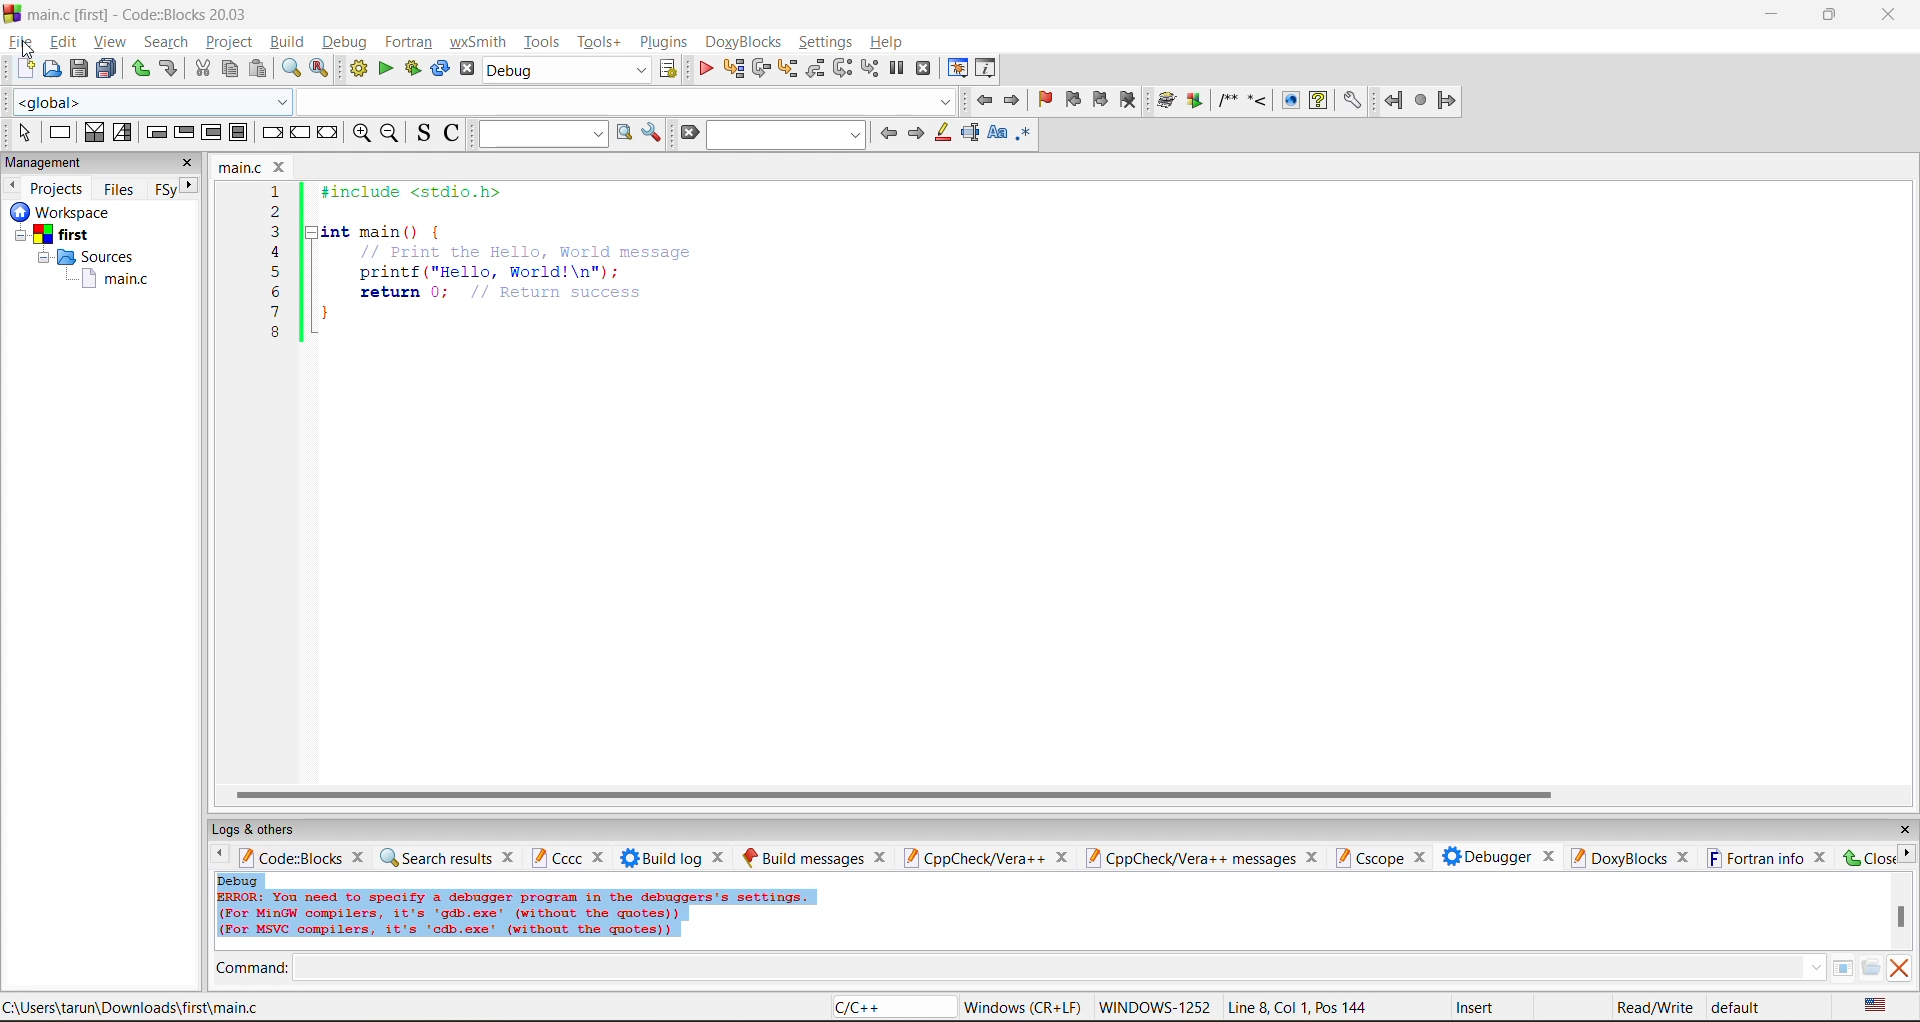  What do you see at coordinates (276, 212) in the screenshot?
I see `2` at bounding box center [276, 212].